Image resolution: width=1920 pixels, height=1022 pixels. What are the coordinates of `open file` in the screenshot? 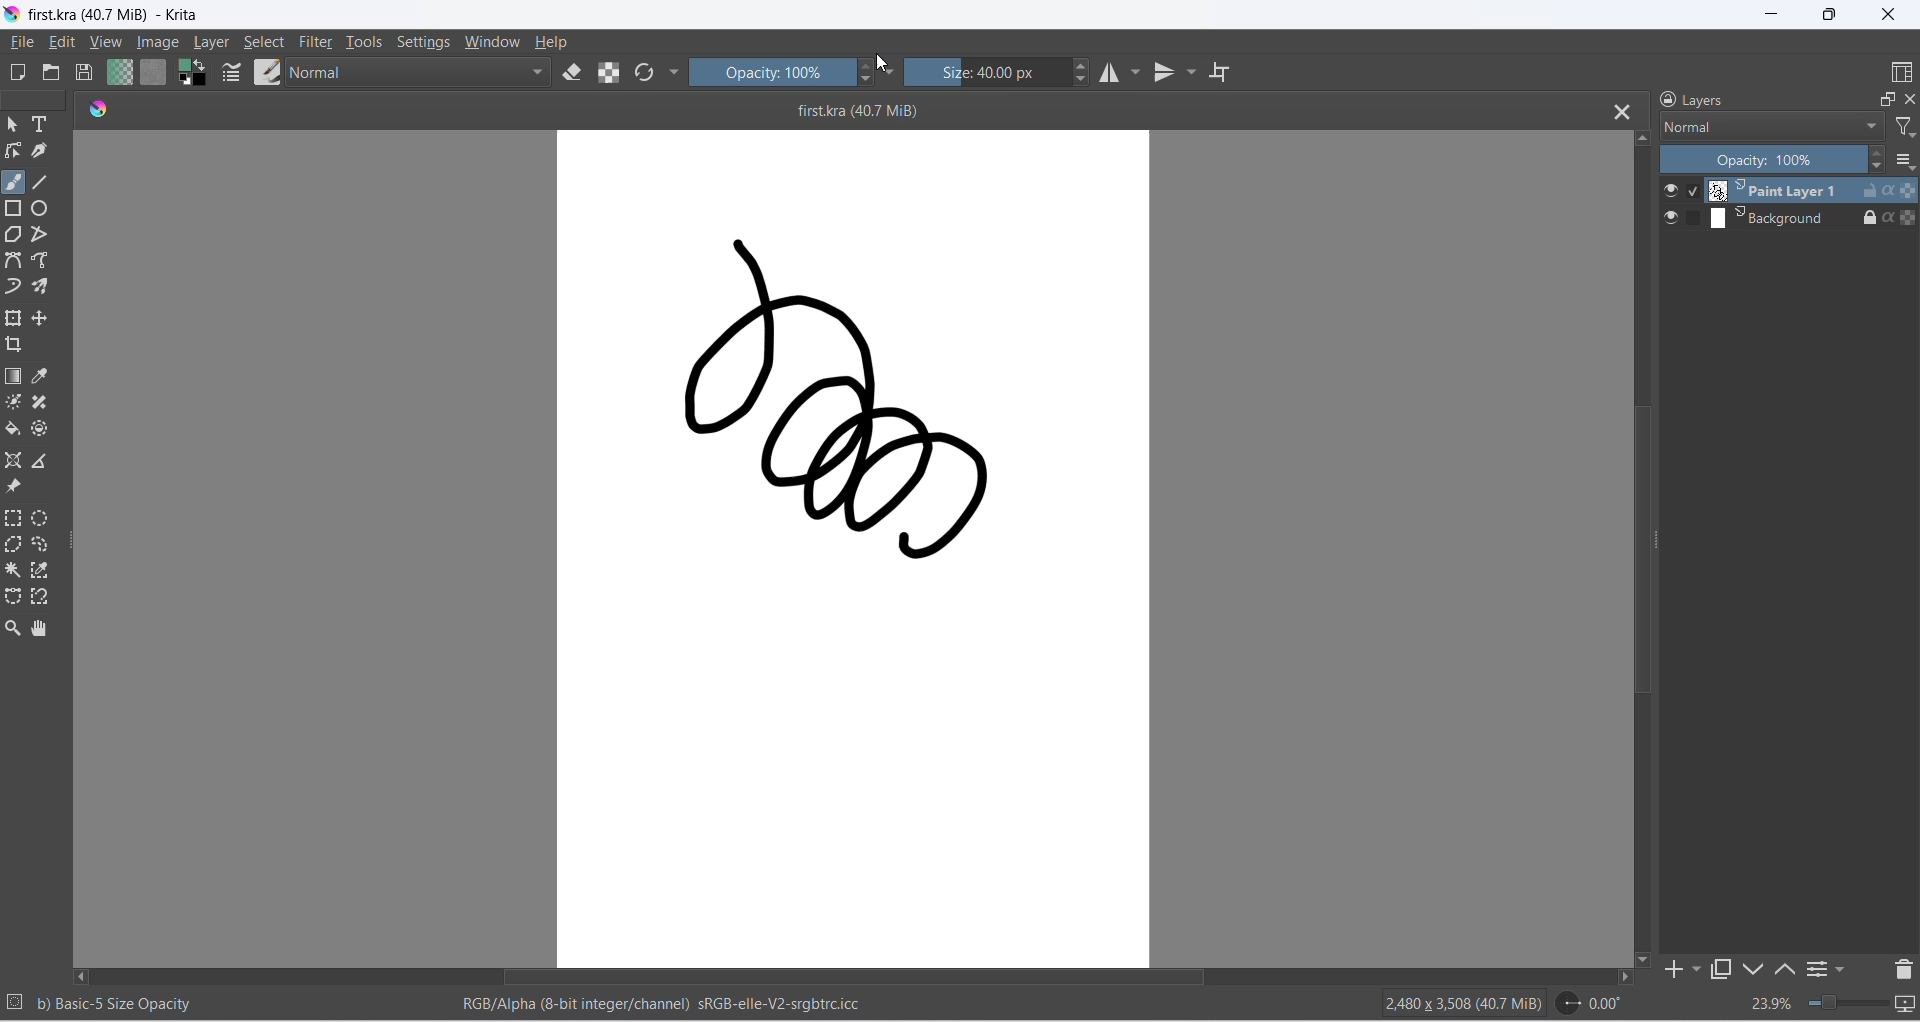 It's located at (51, 72).